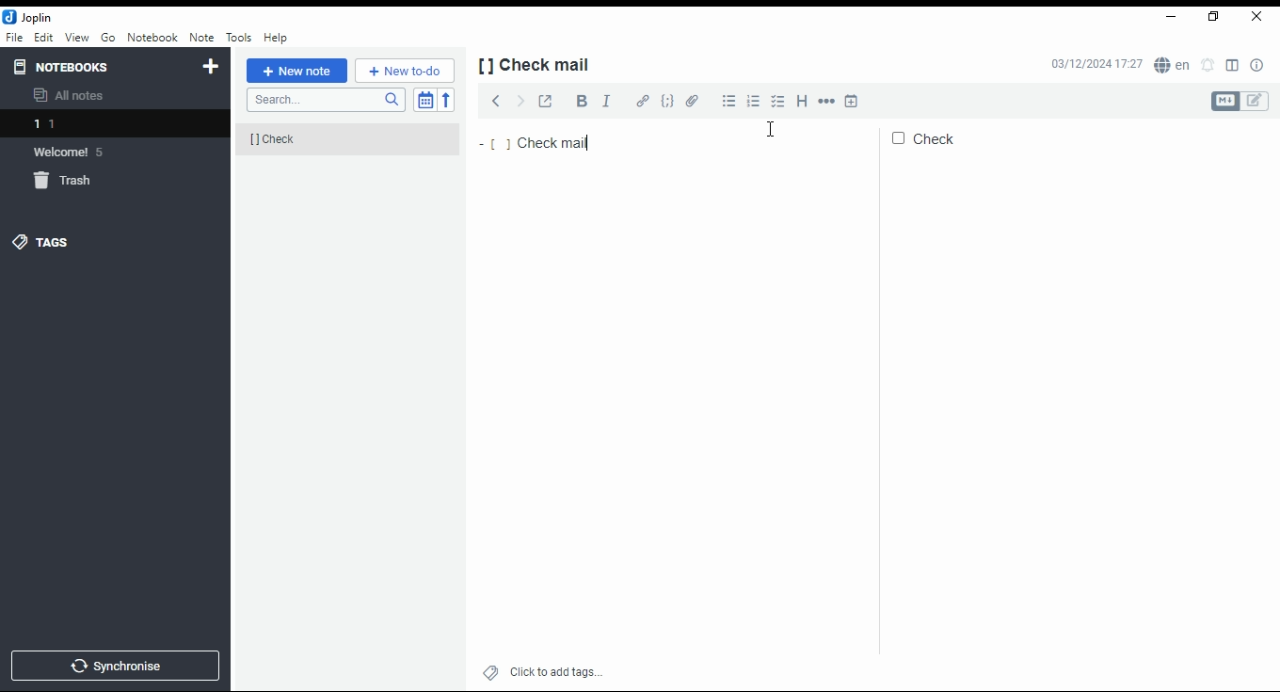 The height and width of the screenshot is (692, 1280). I want to click on welcome, so click(76, 152).